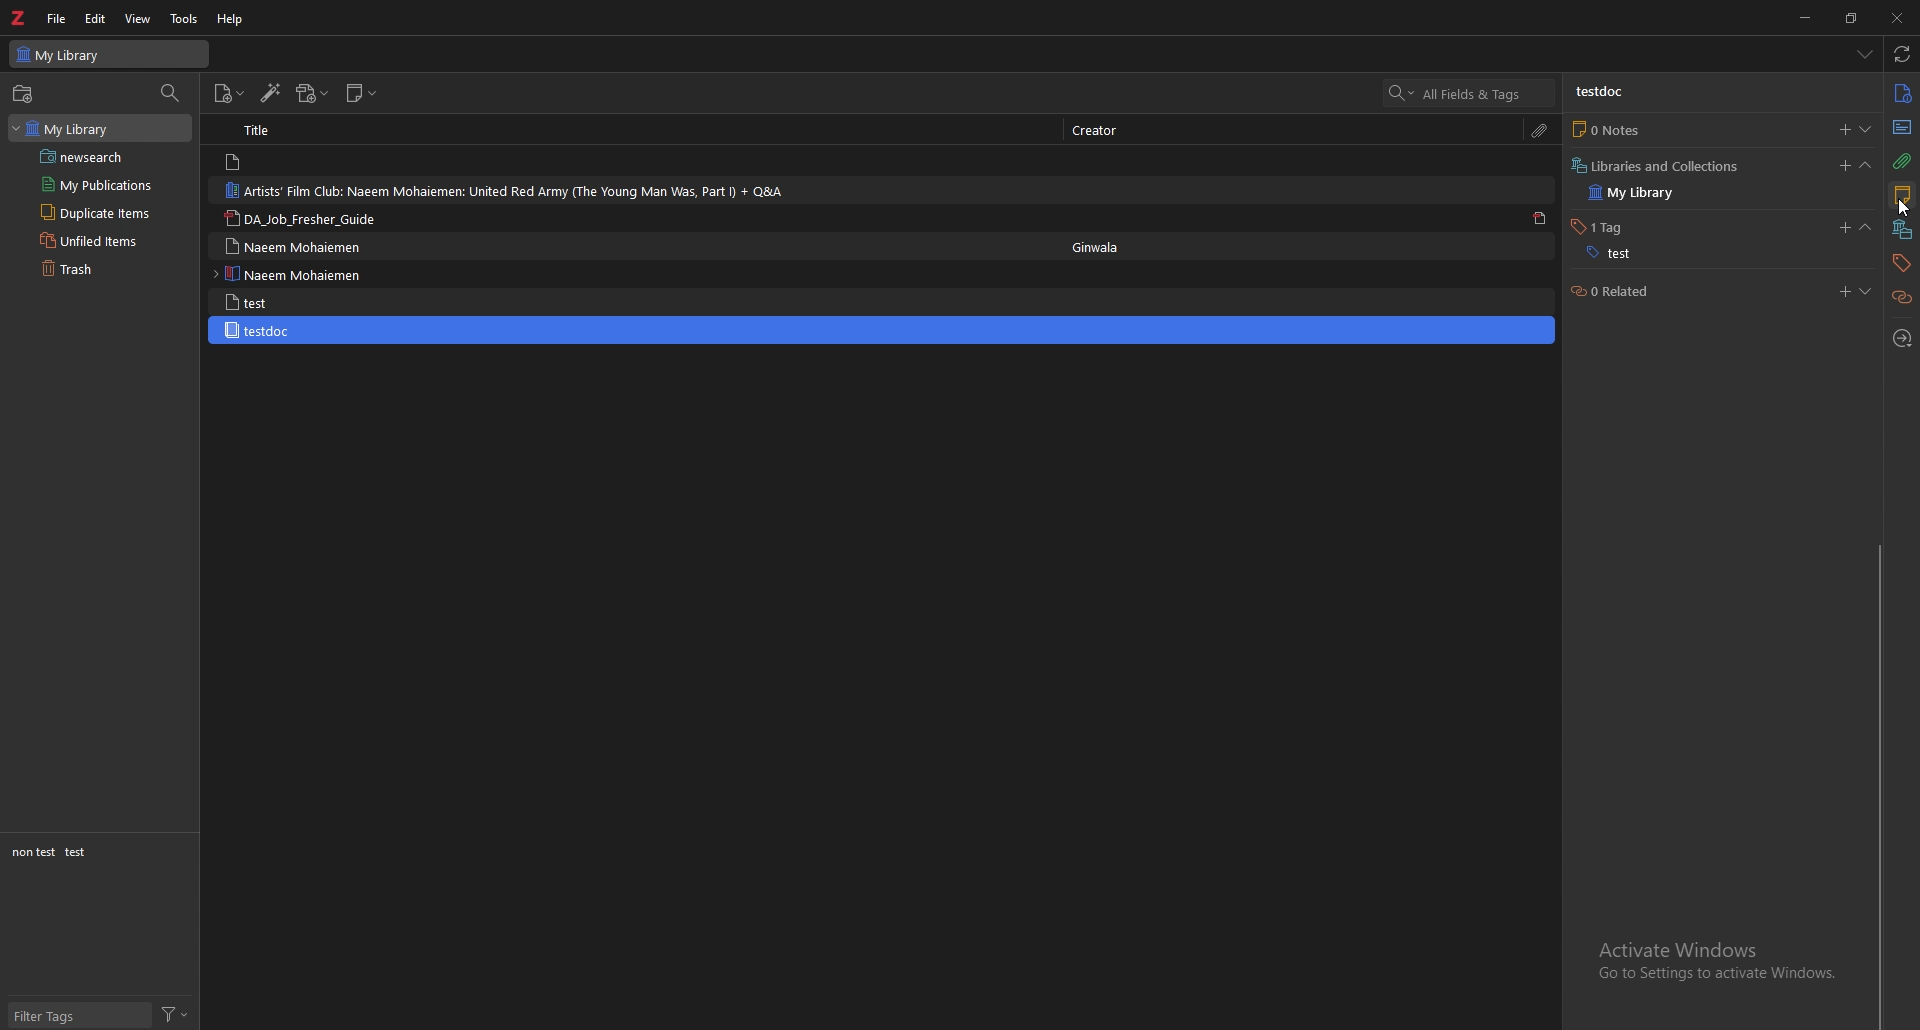  I want to click on libraries and collection, so click(1661, 166).